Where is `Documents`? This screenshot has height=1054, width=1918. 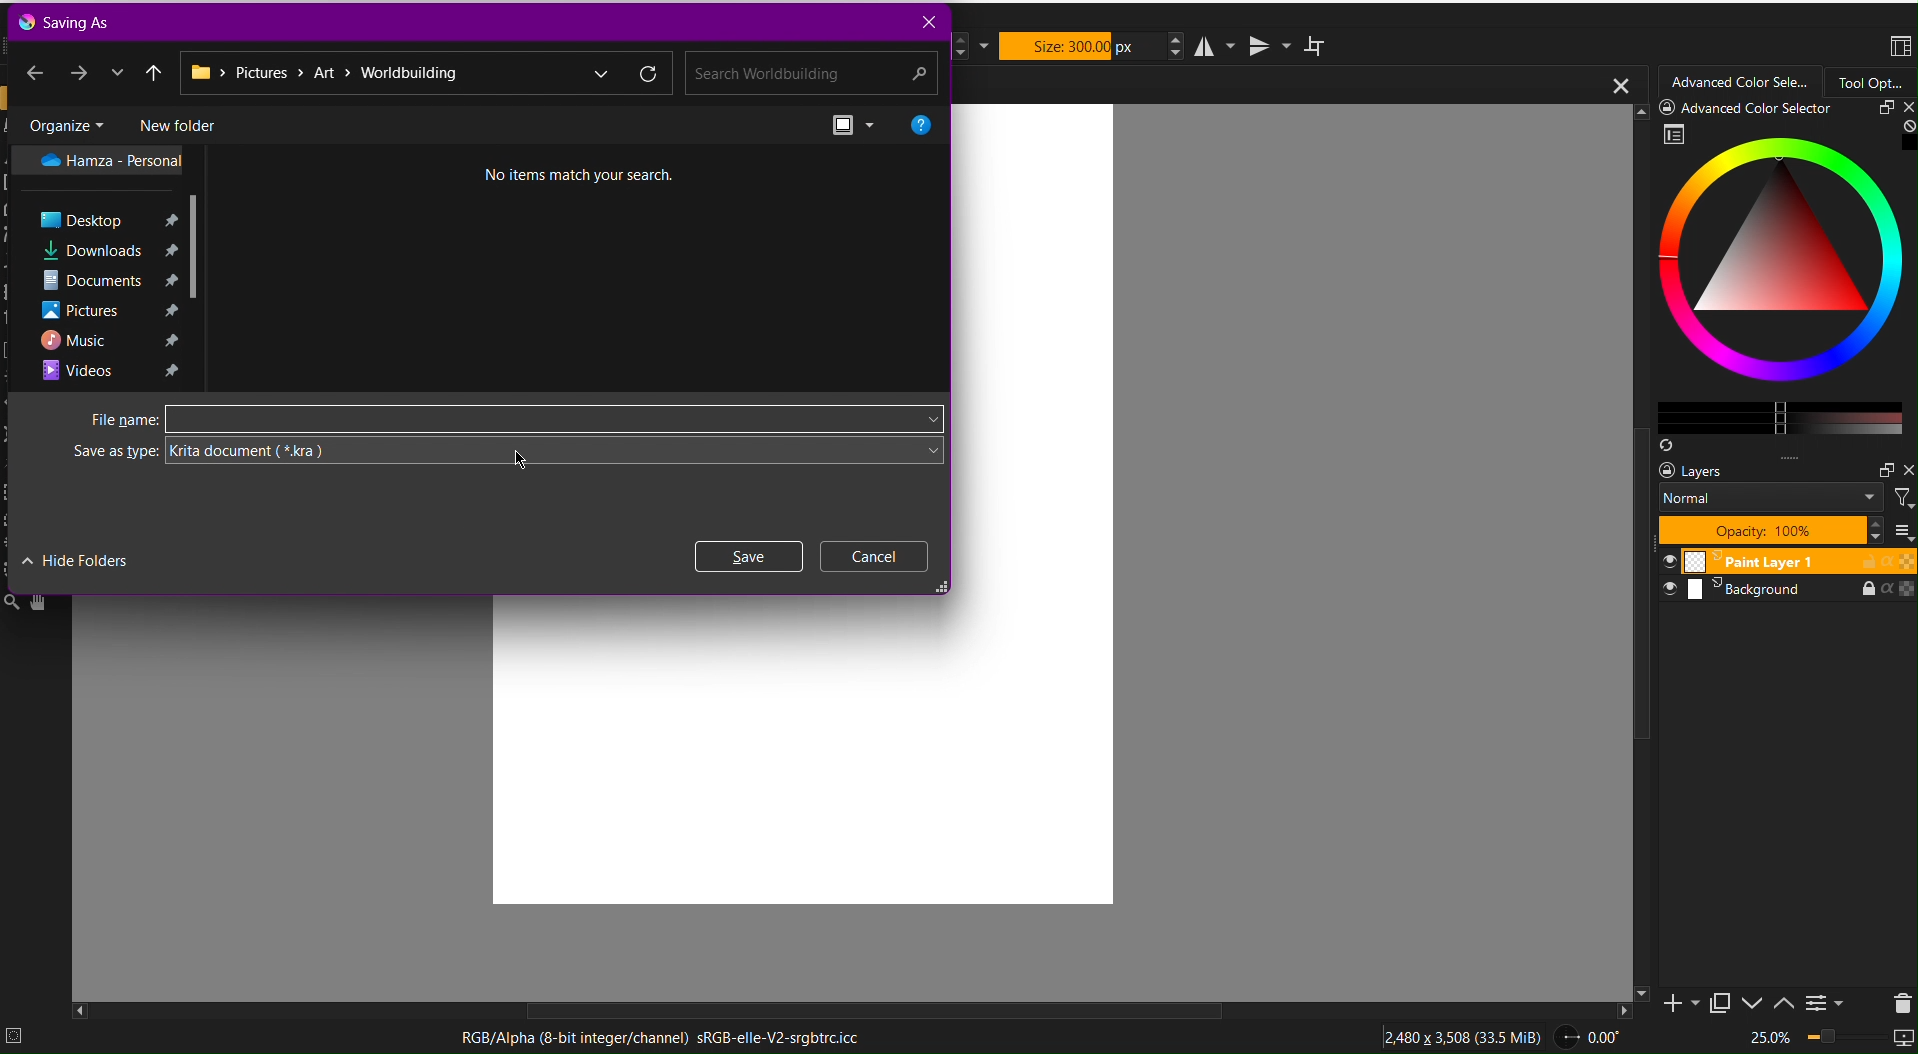 Documents is located at coordinates (92, 281).